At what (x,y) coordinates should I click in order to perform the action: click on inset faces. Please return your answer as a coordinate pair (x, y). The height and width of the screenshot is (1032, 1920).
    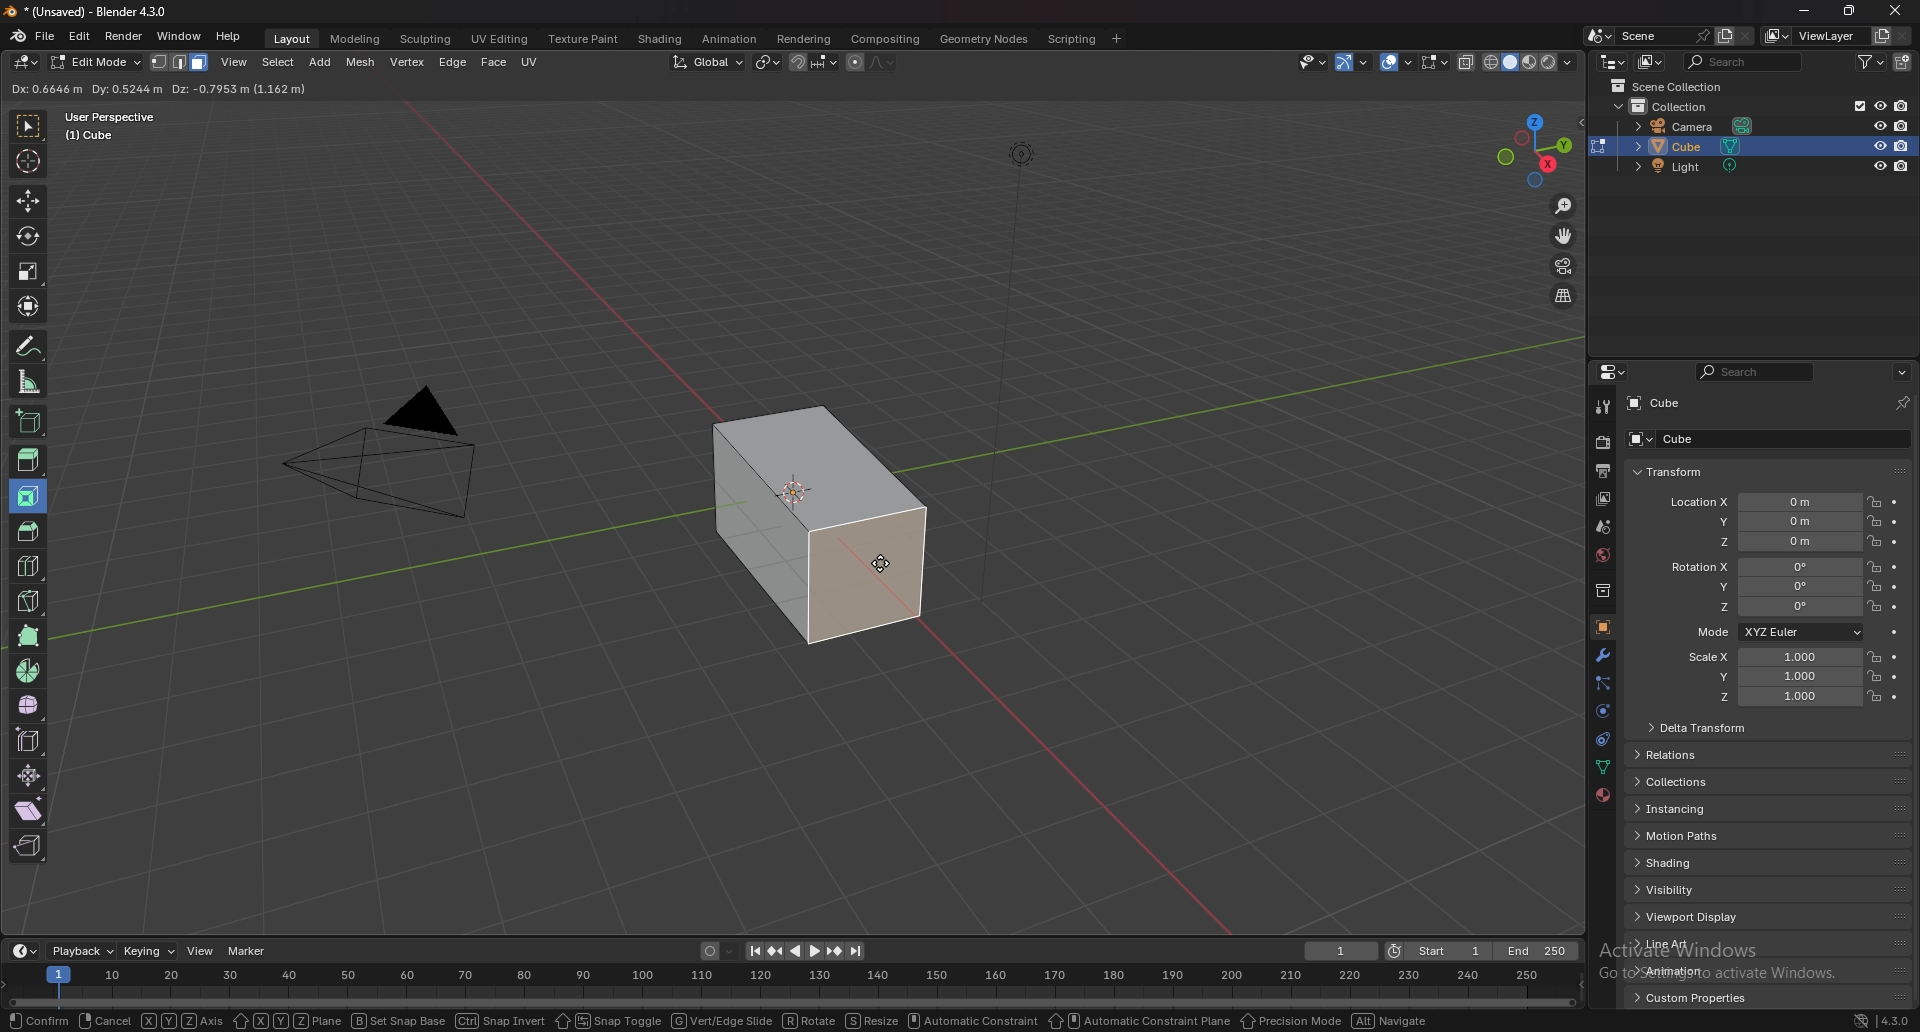
    Looking at the image, I should click on (29, 497).